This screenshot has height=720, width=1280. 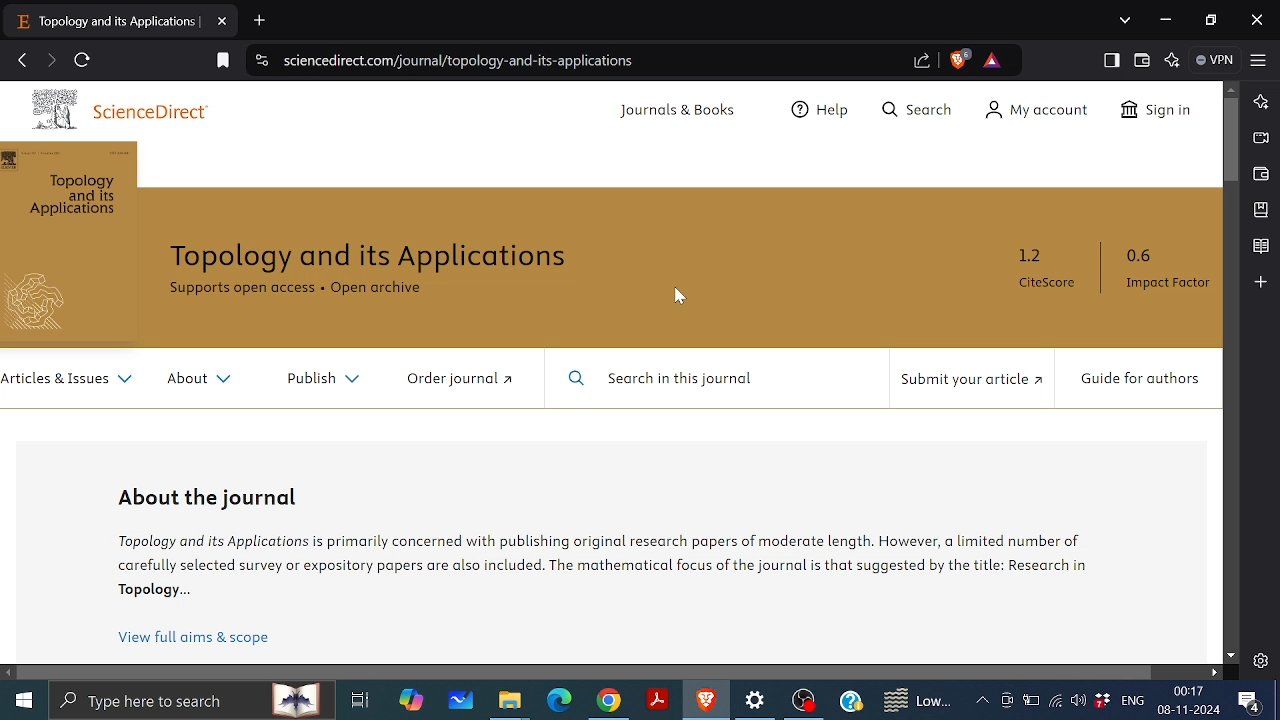 I want to click on Add to sidebar, so click(x=1262, y=283).